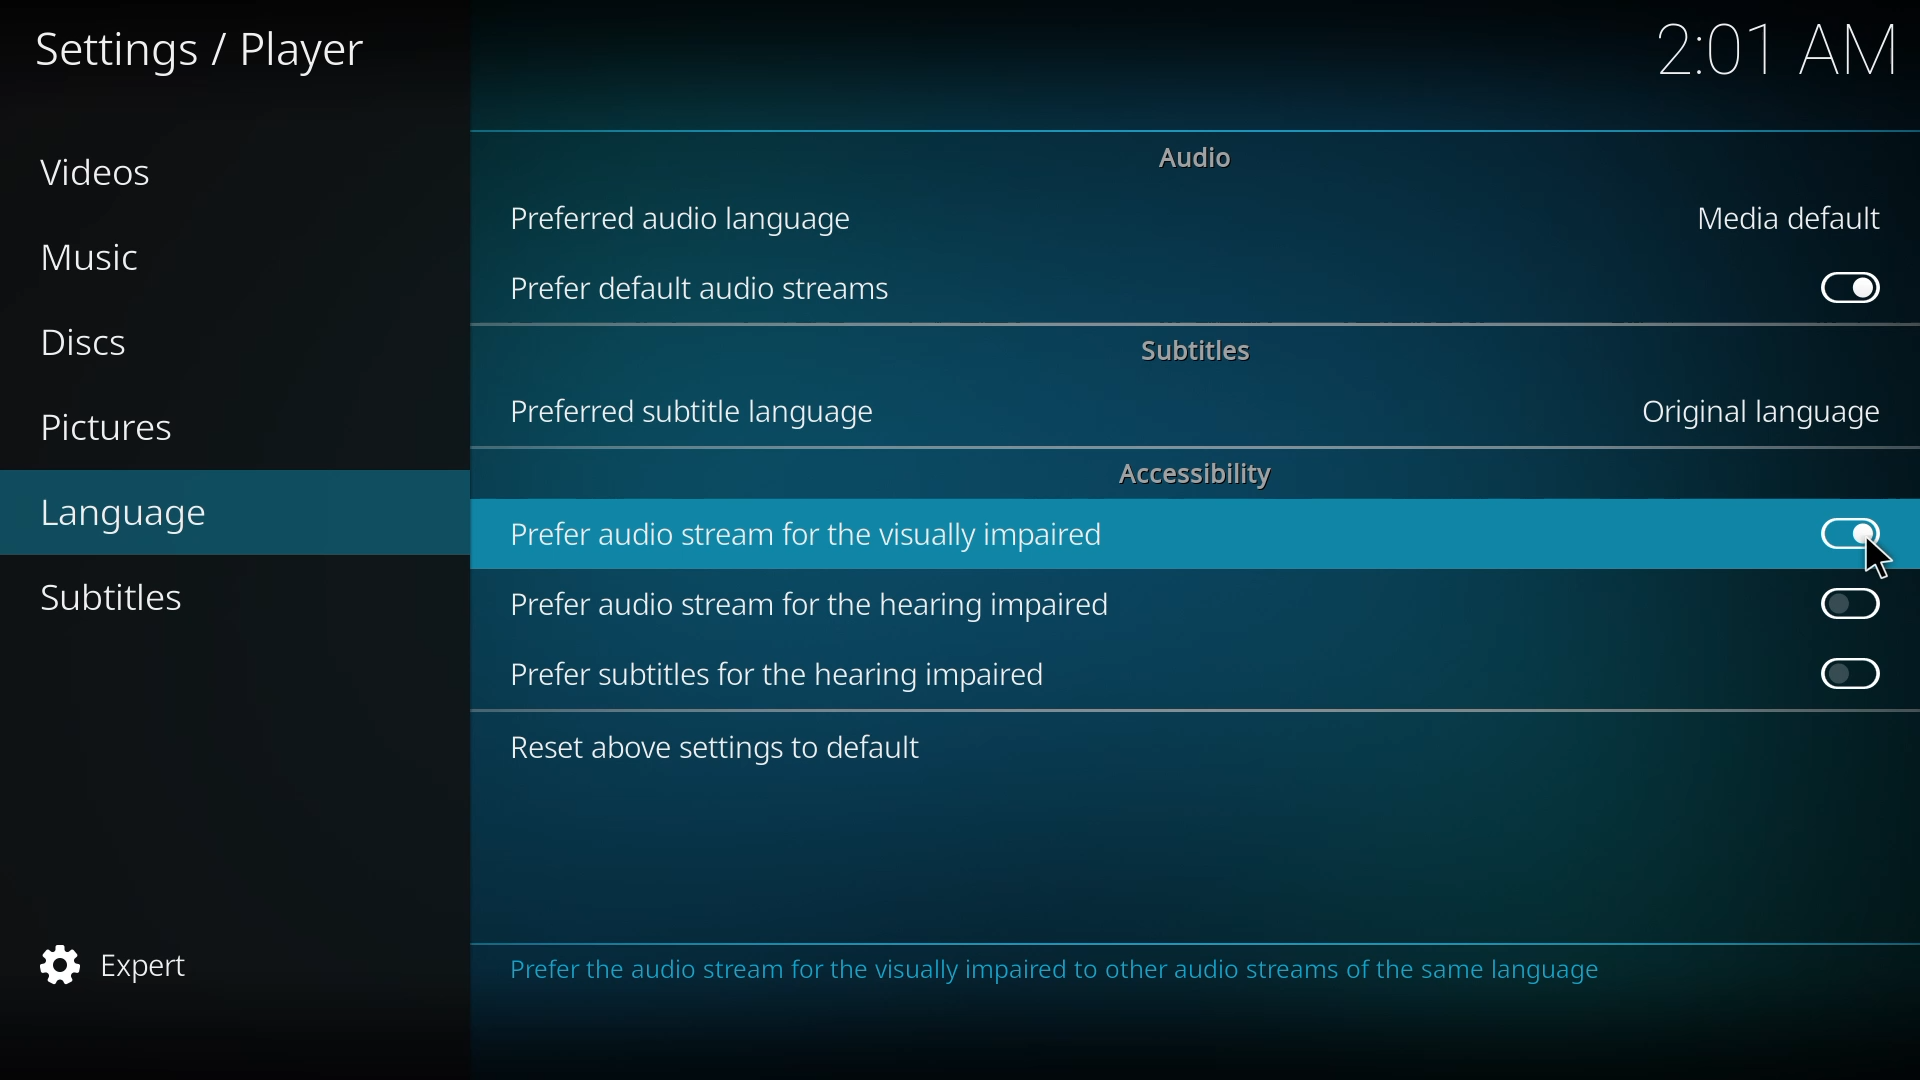 The width and height of the screenshot is (1920, 1080). I want to click on 2:01 AM, so click(1764, 49).